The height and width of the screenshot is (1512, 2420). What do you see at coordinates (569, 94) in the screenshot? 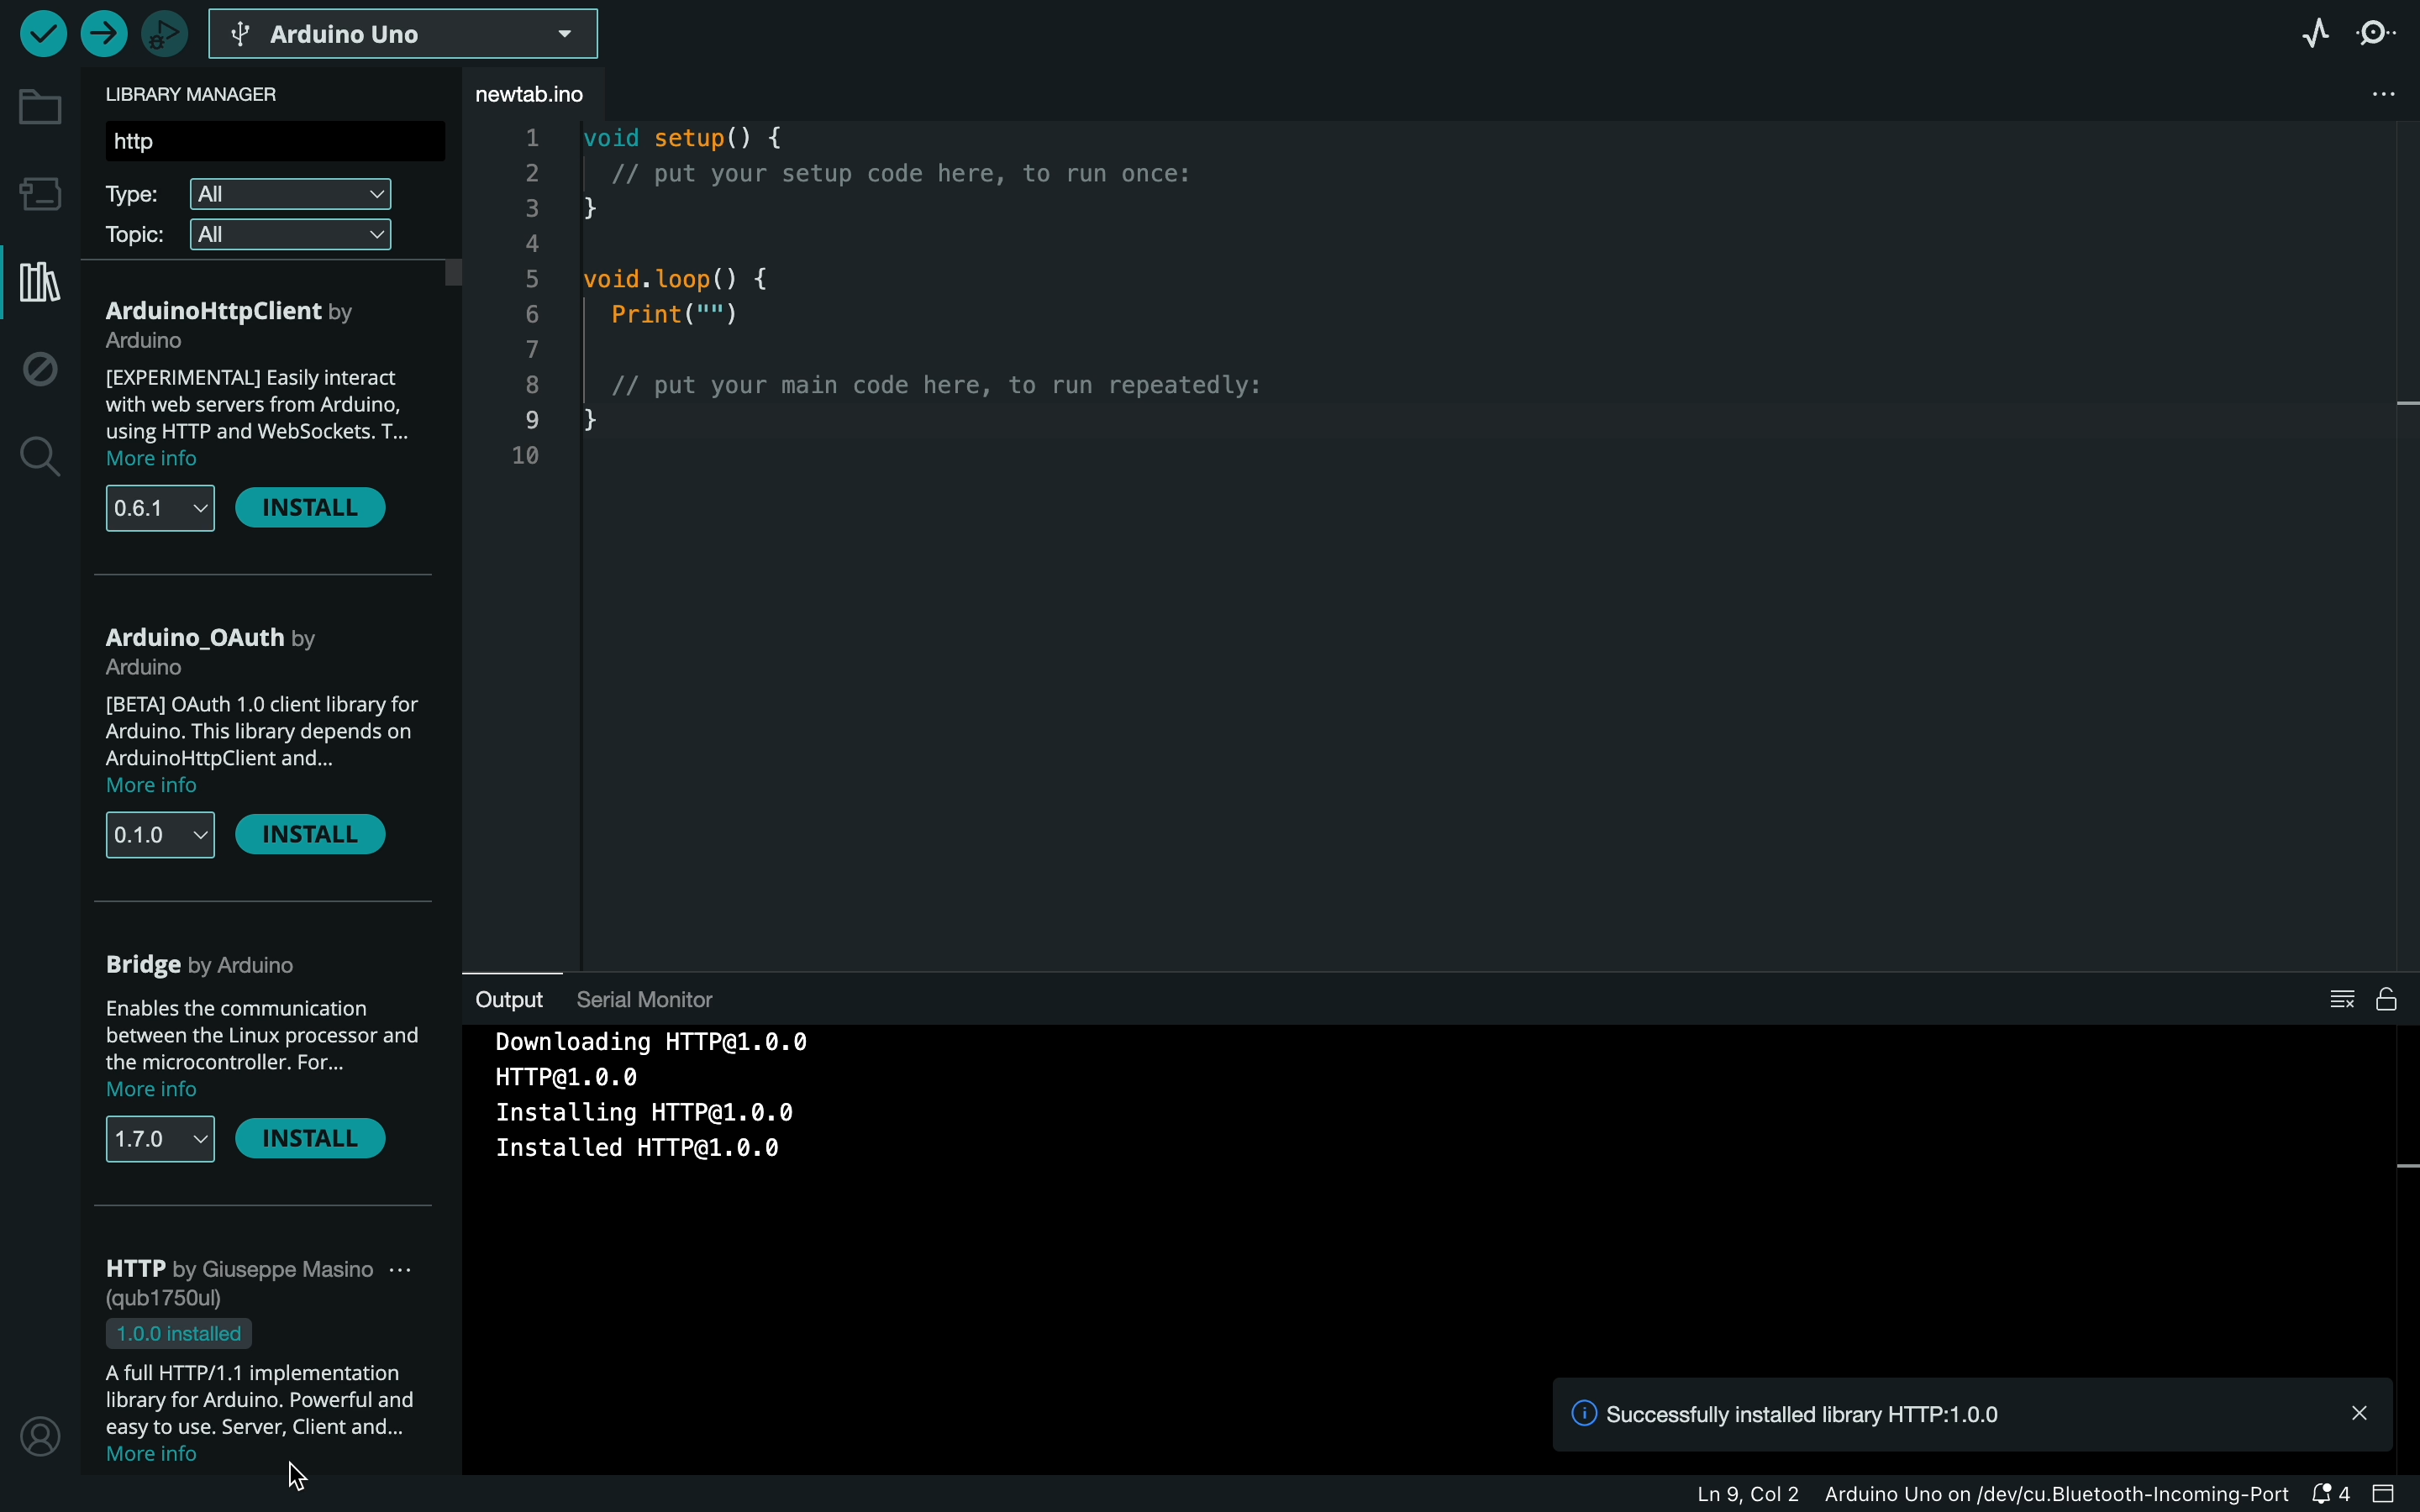
I see `file tab` at bounding box center [569, 94].